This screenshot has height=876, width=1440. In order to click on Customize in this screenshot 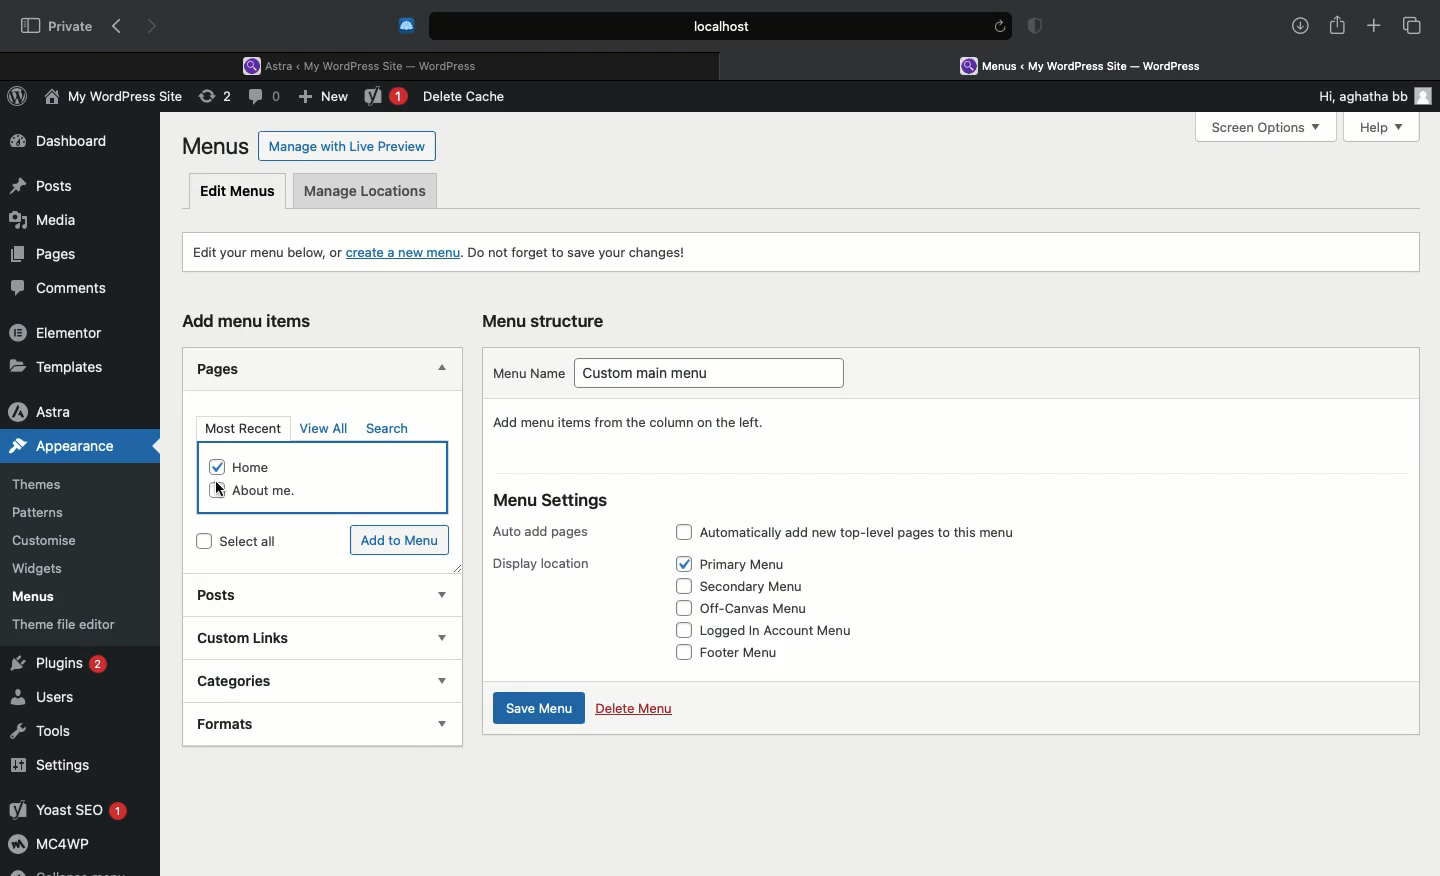, I will do `click(48, 544)`.